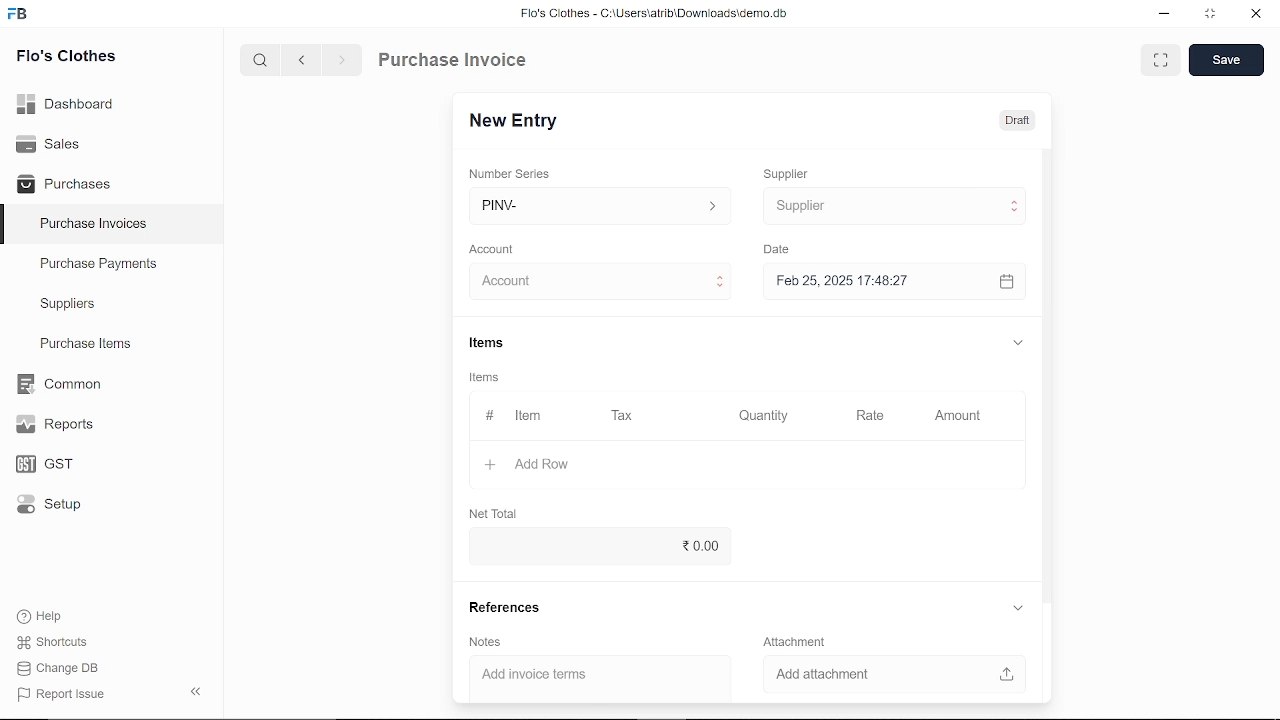 This screenshot has width=1280, height=720. I want to click on Net Total, so click(497, 513).